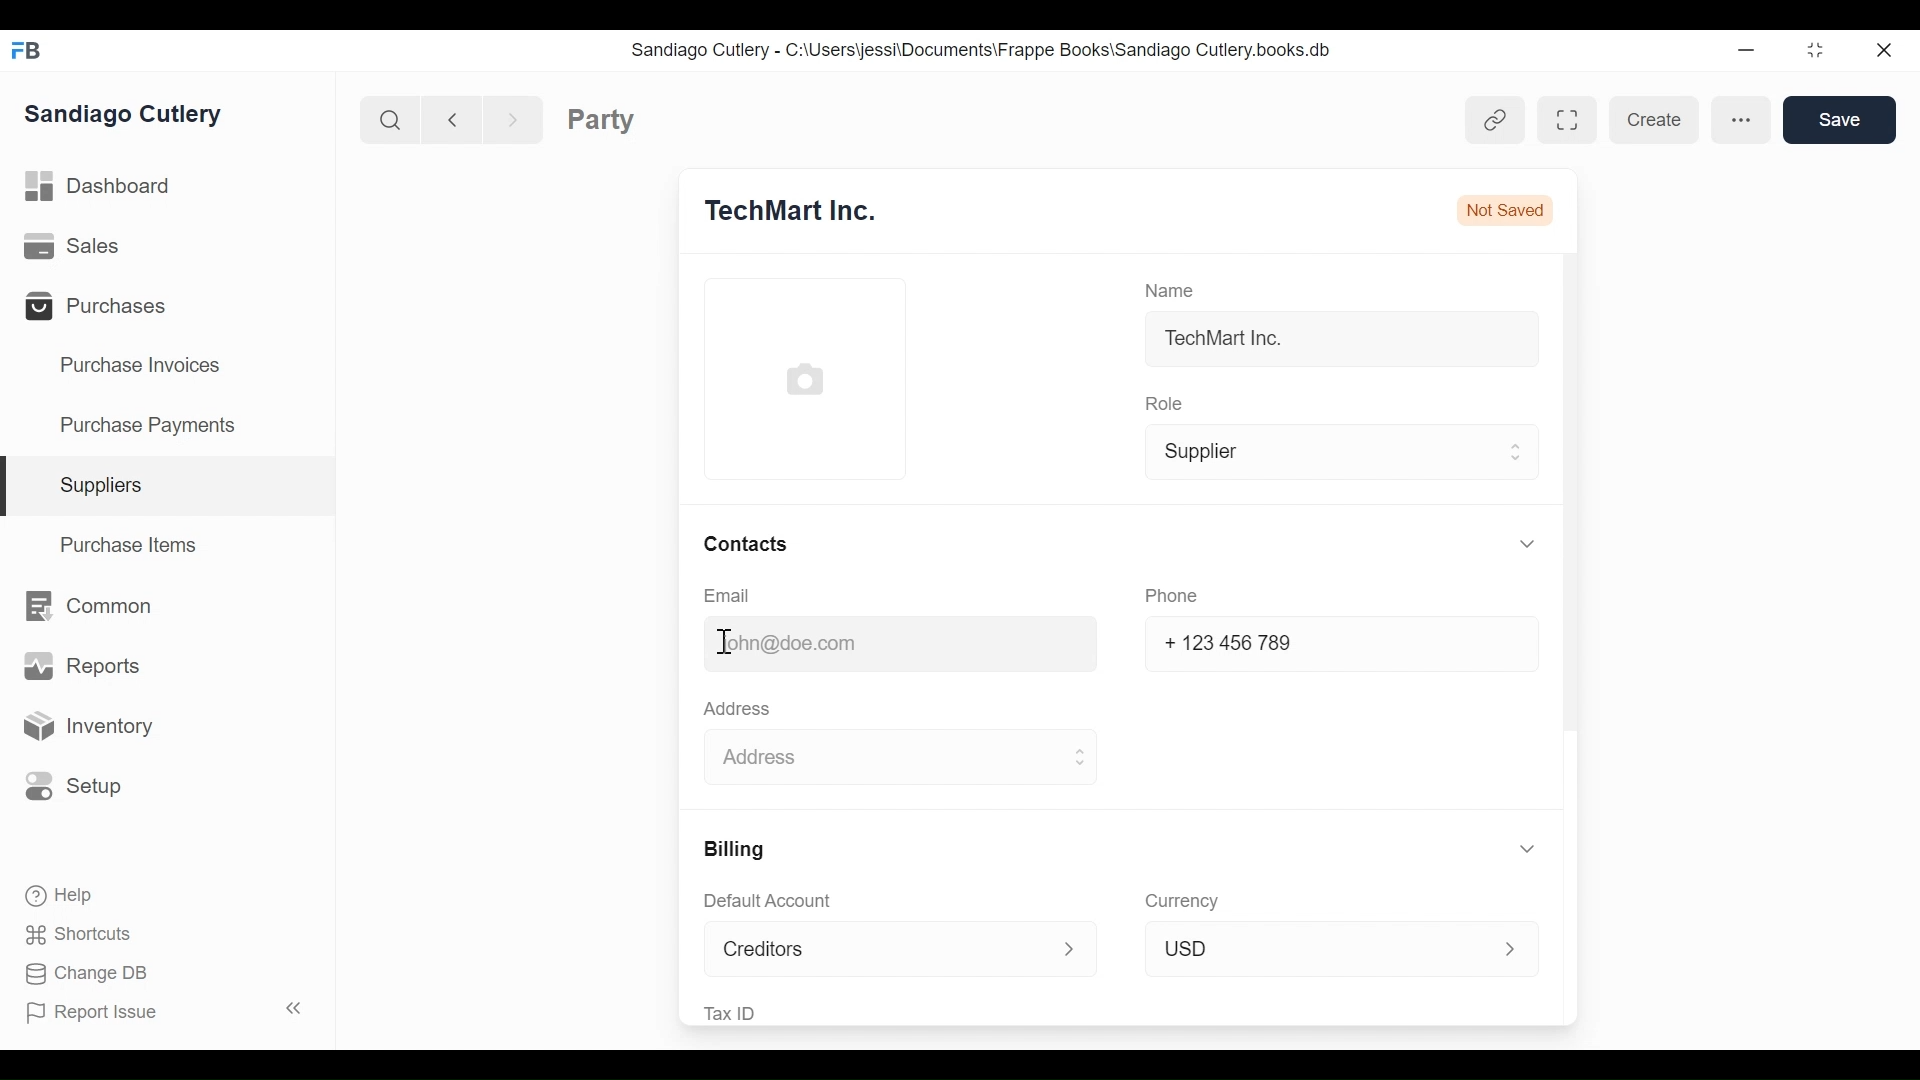 Image resolution: width=1920 pixels, height=1080 pixels. I want to click on profile picture, so click(805, 381).